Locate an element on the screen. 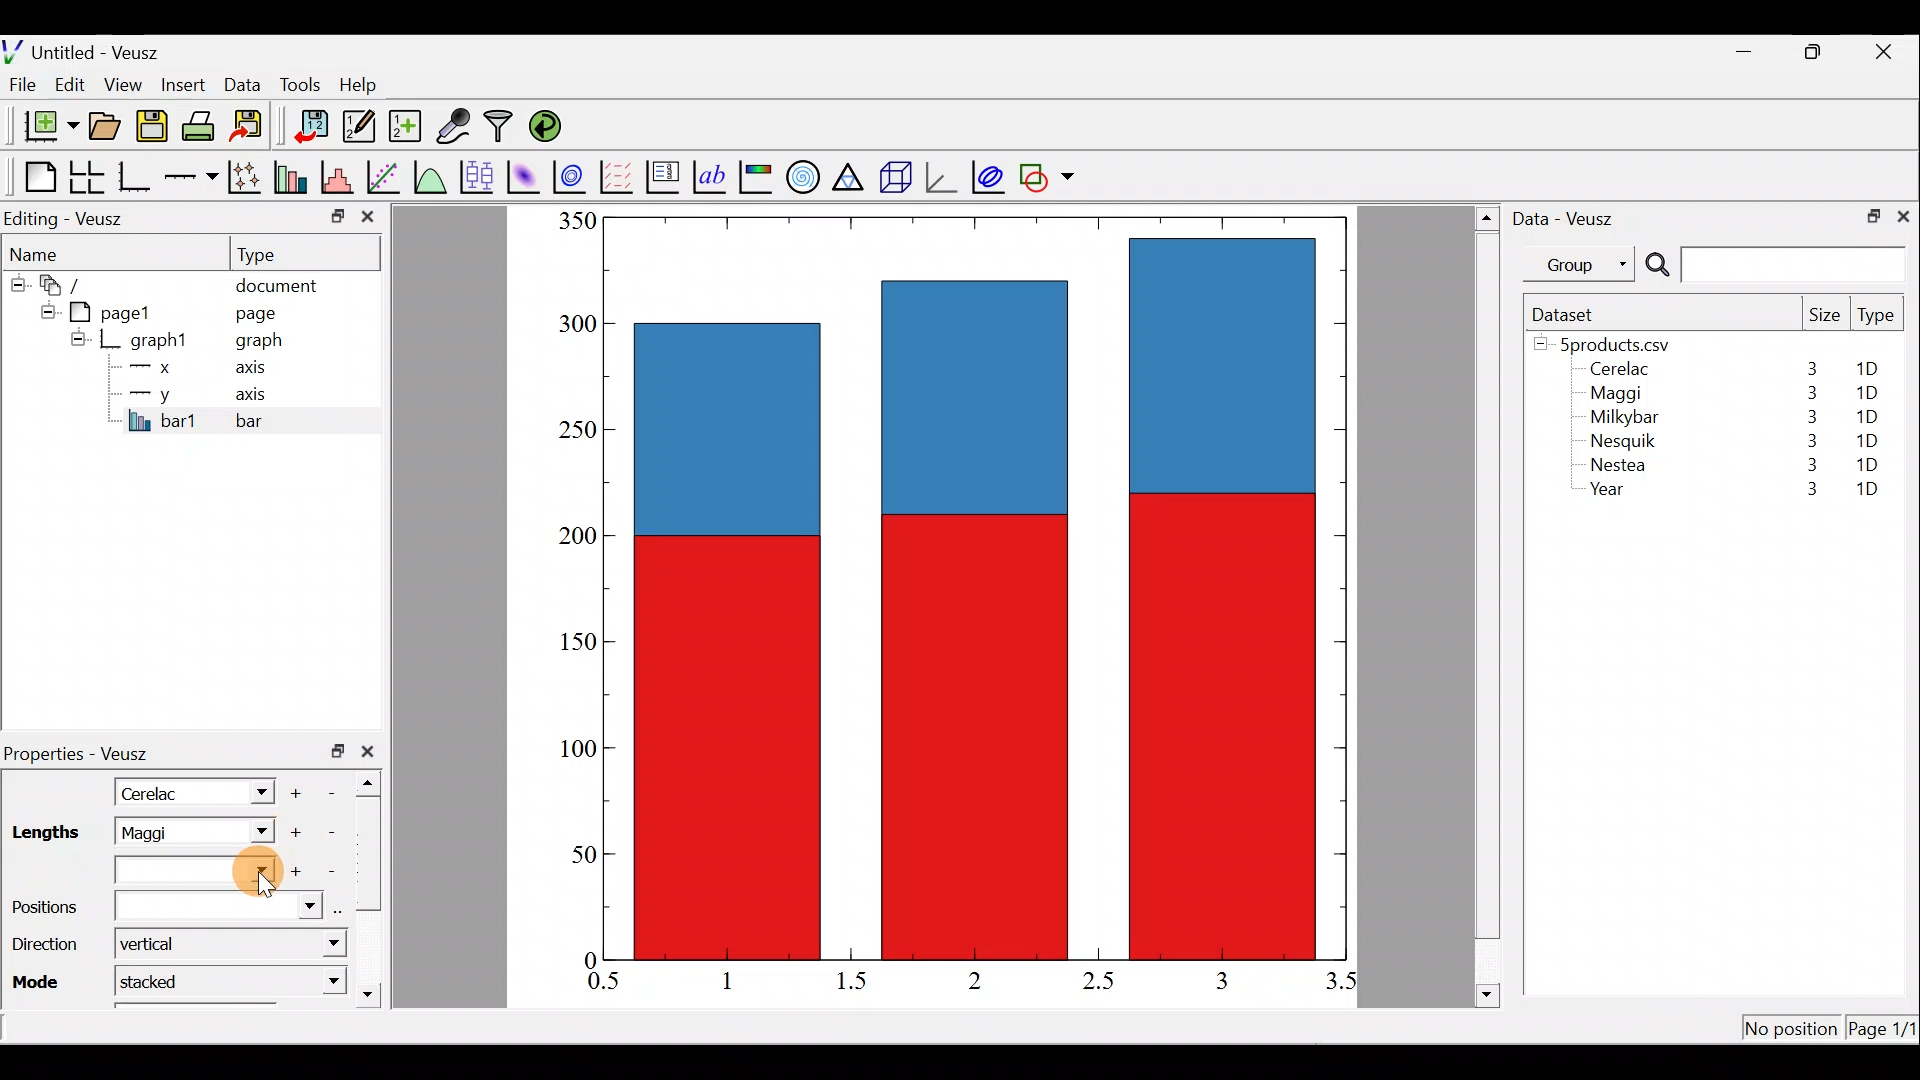 This screenshot has width=1920, height=1080. mode dropdown is located at coordinates (313, 980).